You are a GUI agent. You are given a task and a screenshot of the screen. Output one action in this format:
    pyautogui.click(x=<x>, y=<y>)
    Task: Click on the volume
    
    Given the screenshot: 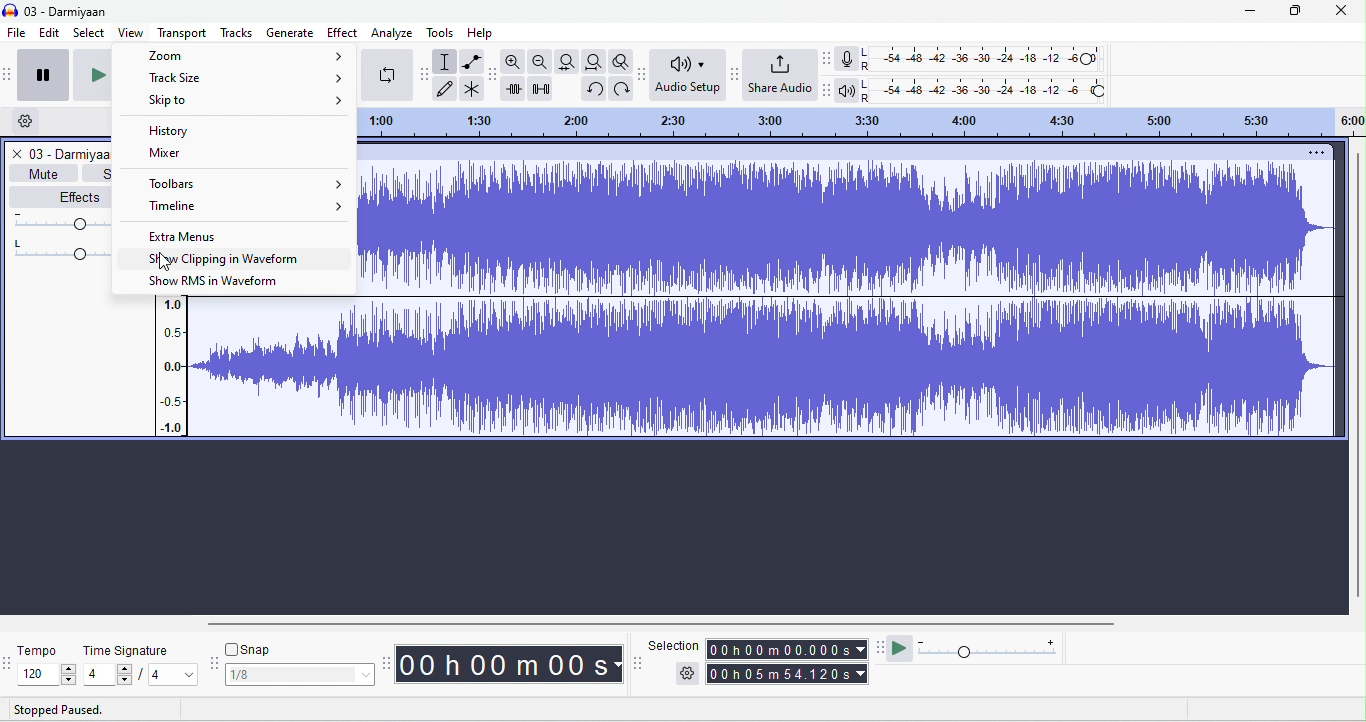 What is the action you would take?
    pyautogui.click(x=64, y=219)
    